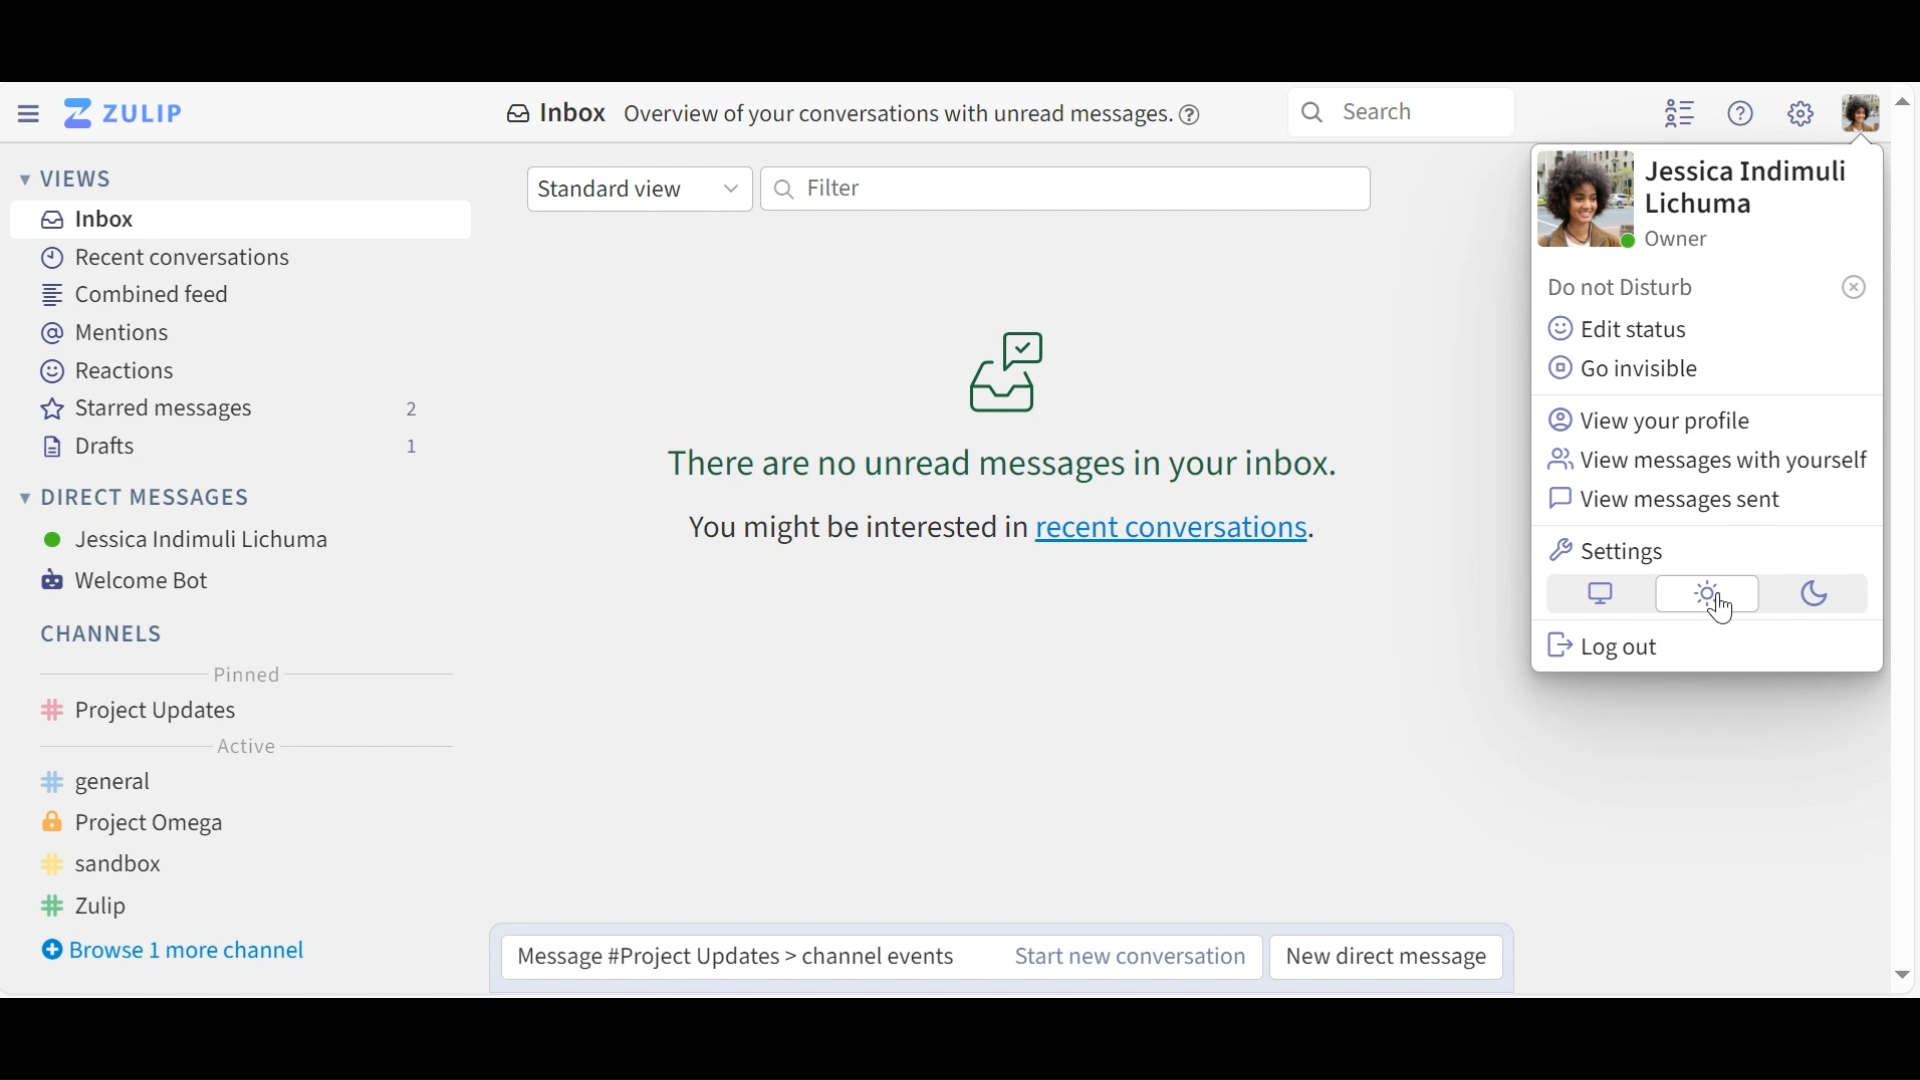 This screenshot has width=1920, height=1080. What do you see at coordinates (1583, 200) in the screenshot?
I see `Profile photo` at bounding box center [1583, 200].